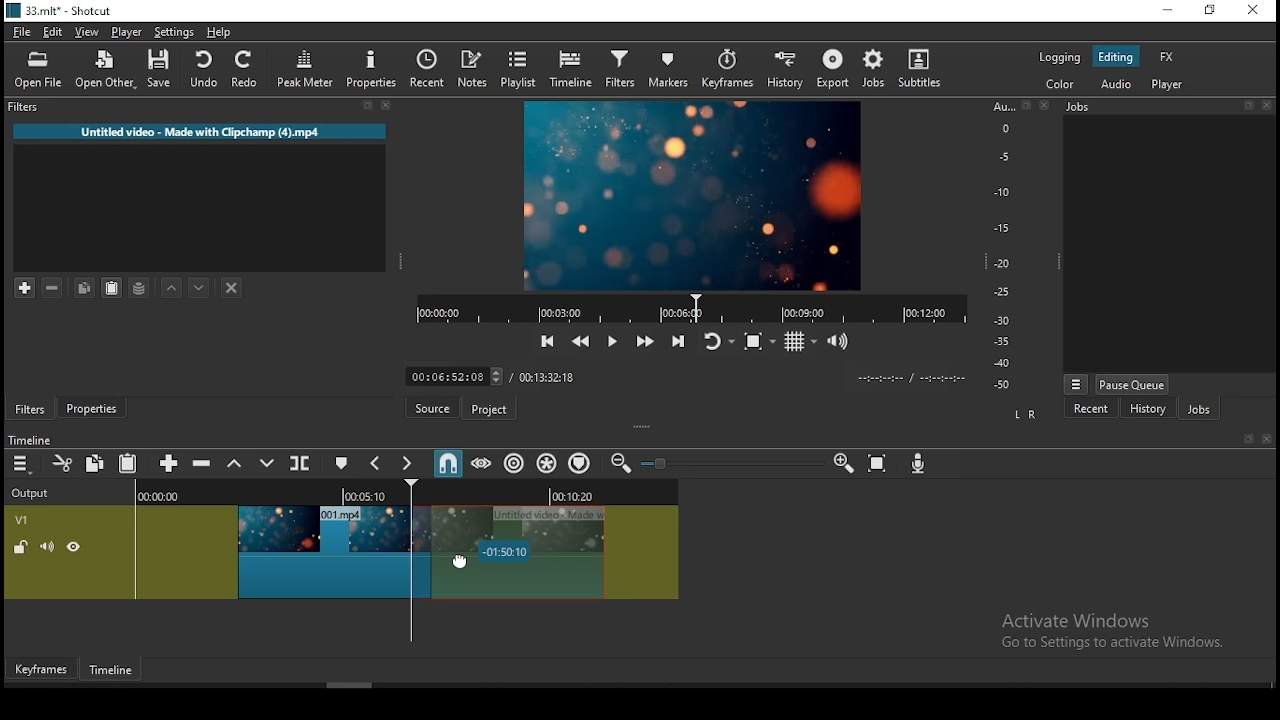 The height and width of the screenshot is (720, 1280). What do you see at coordinates (467, 565) in the screenshot?
I see `cursor` at bounding box center [467, 565].